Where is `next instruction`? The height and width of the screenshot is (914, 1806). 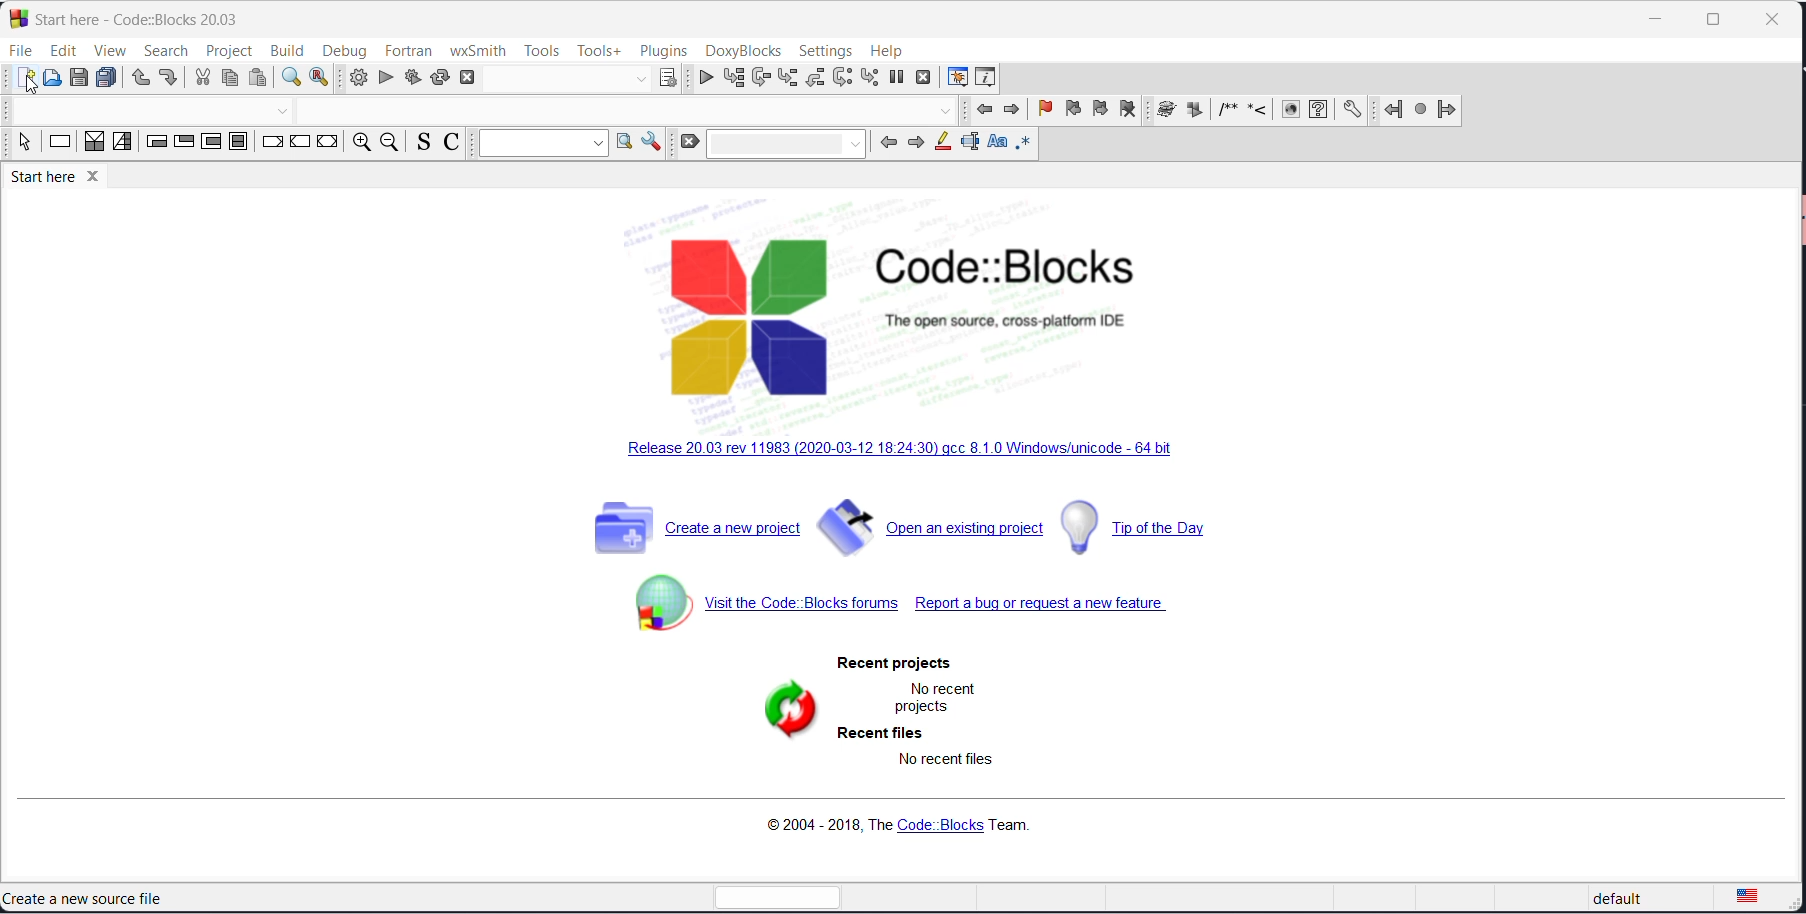 next instruction is located at coordinates (840, 78).